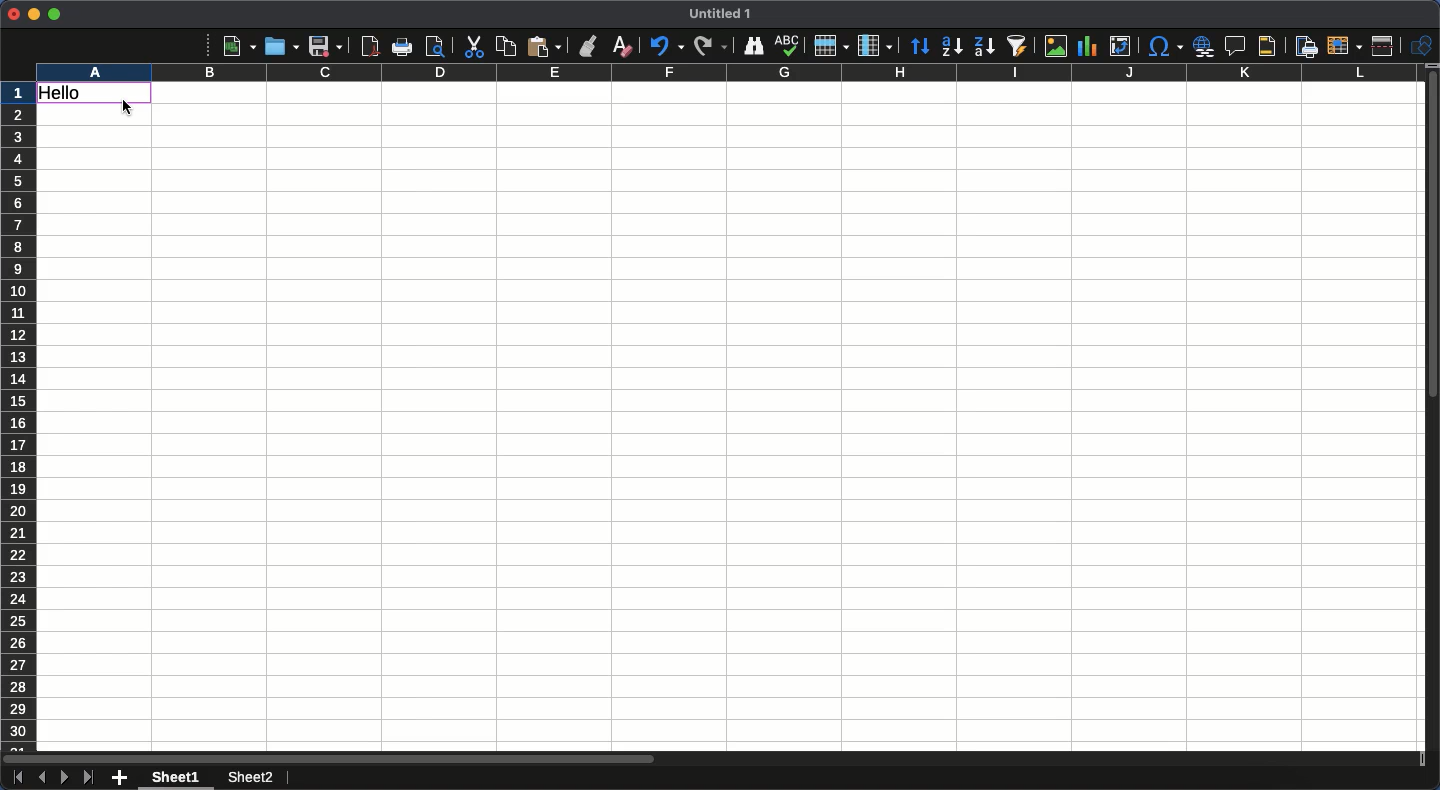 The height and width of the screenshot is (790, 1440). I want to click on Clear formatting, so click(623, 45).